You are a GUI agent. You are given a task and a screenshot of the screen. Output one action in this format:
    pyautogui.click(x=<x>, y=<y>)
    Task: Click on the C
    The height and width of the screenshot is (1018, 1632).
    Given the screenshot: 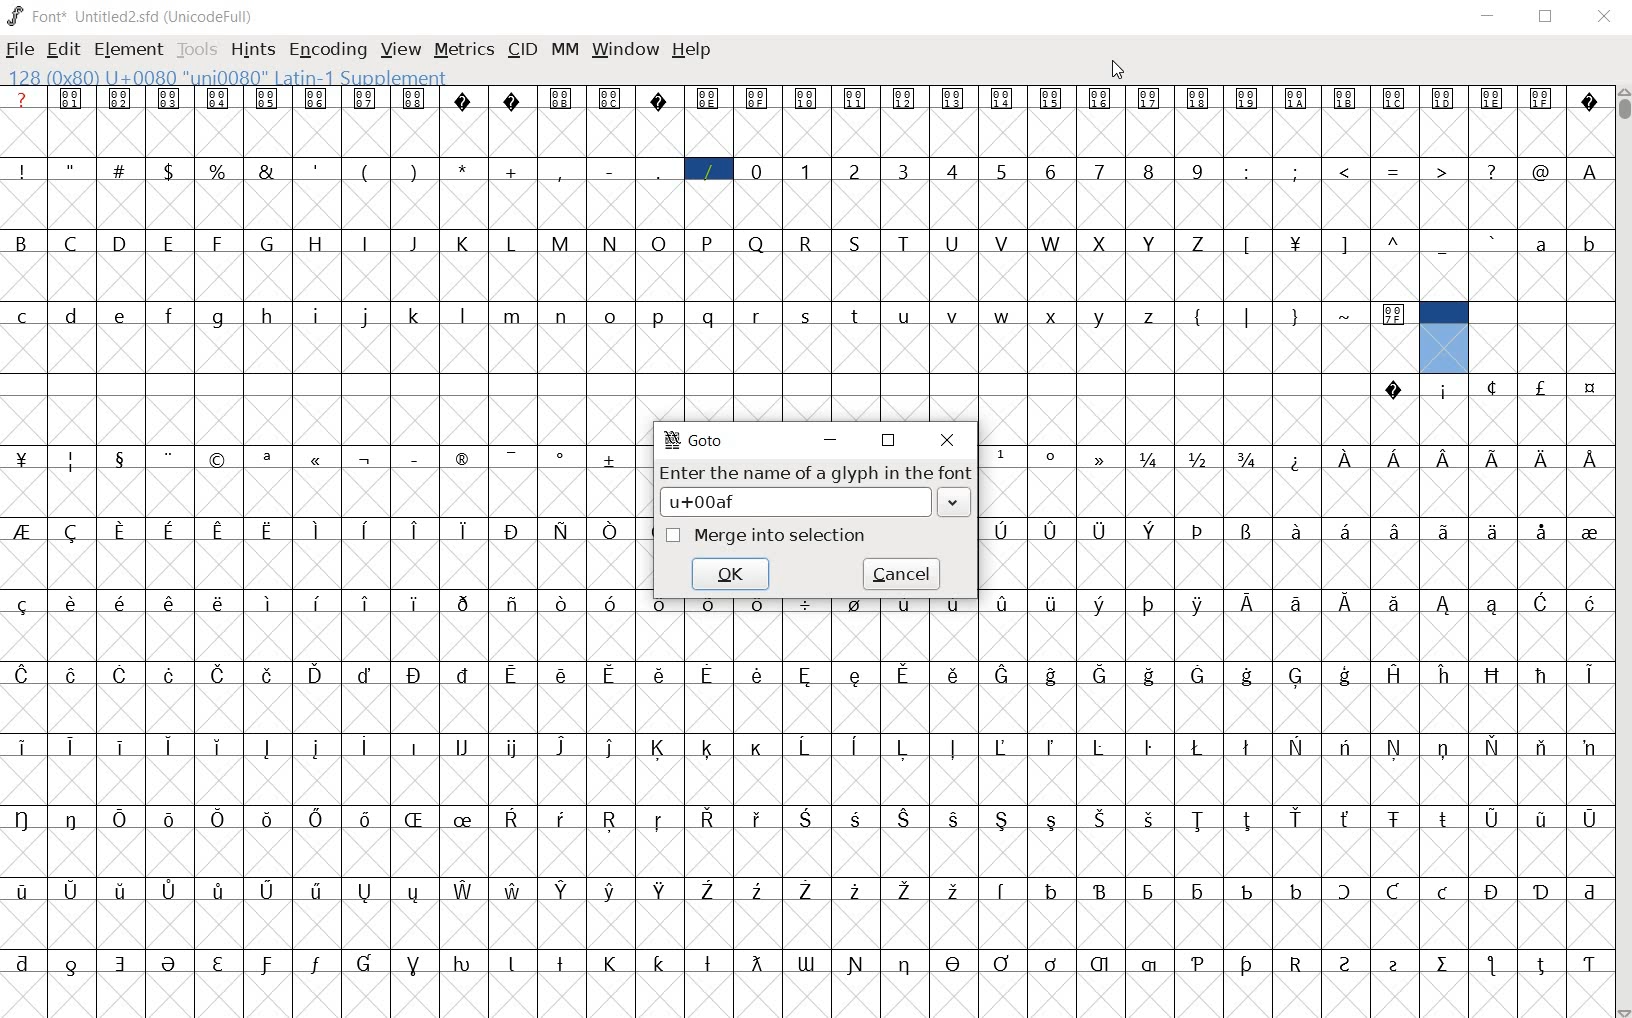 What is the action you would take?
    pyautogui.click(x=75, y=244)
    